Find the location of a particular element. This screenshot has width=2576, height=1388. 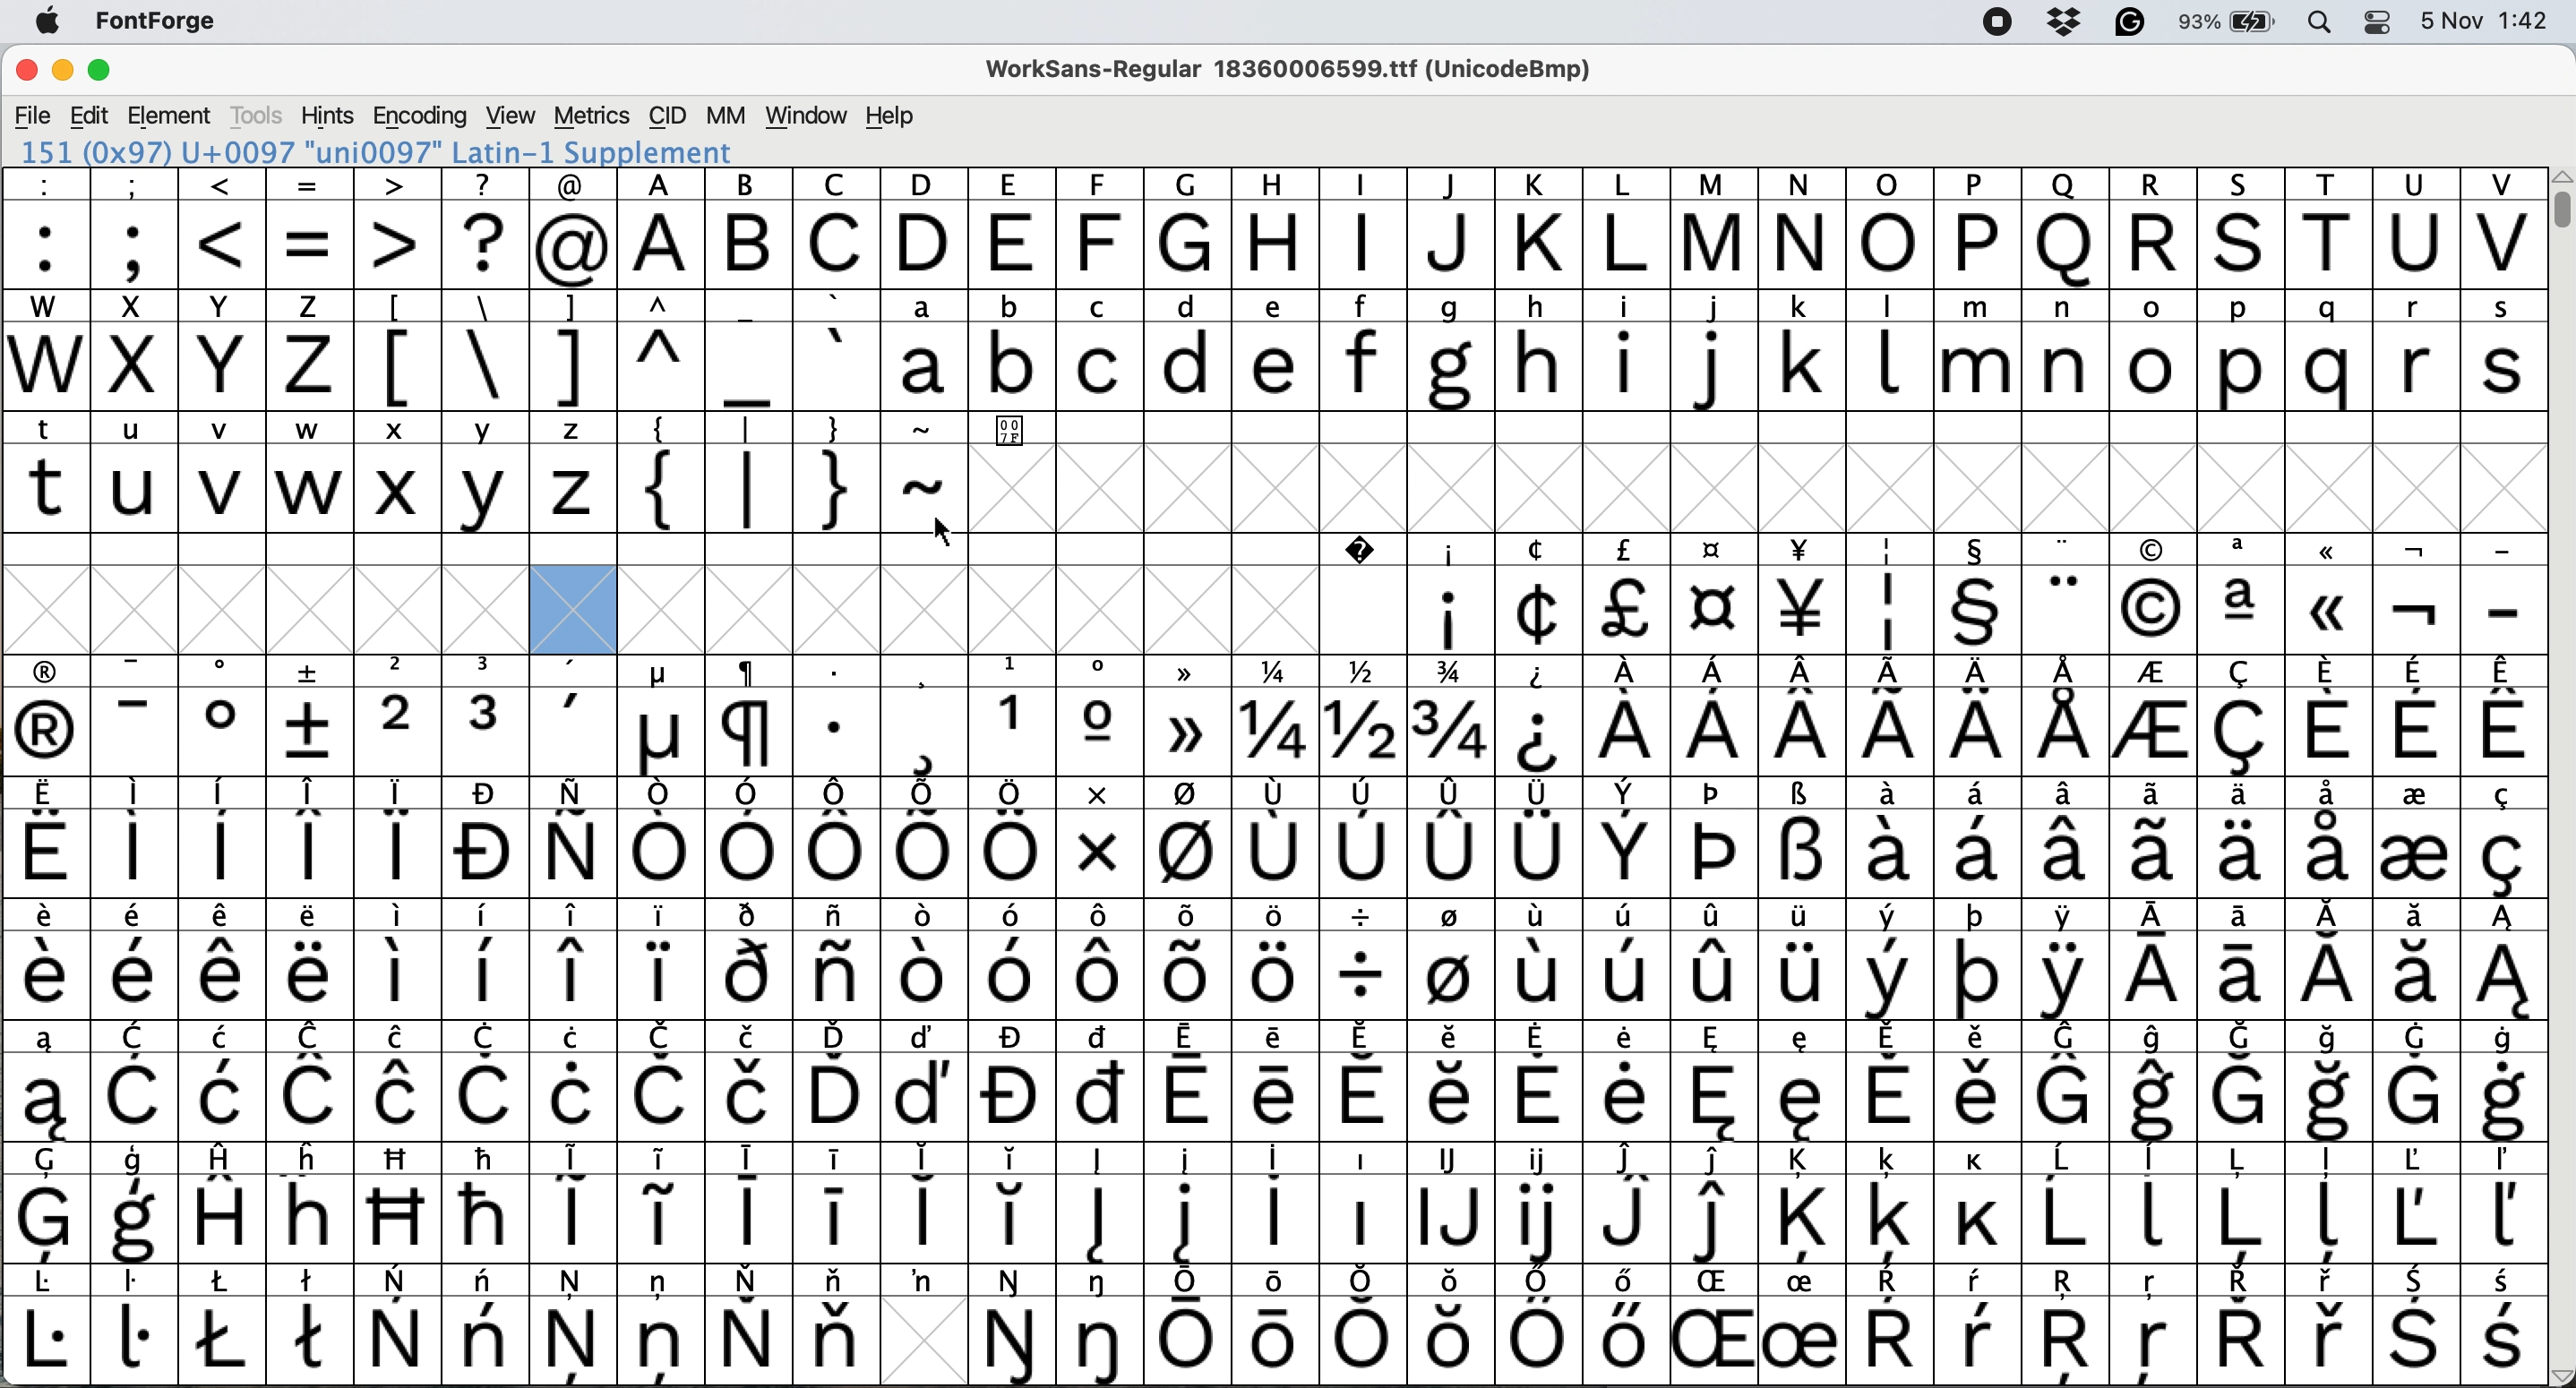

symbol is located at coordinates (223, 837).